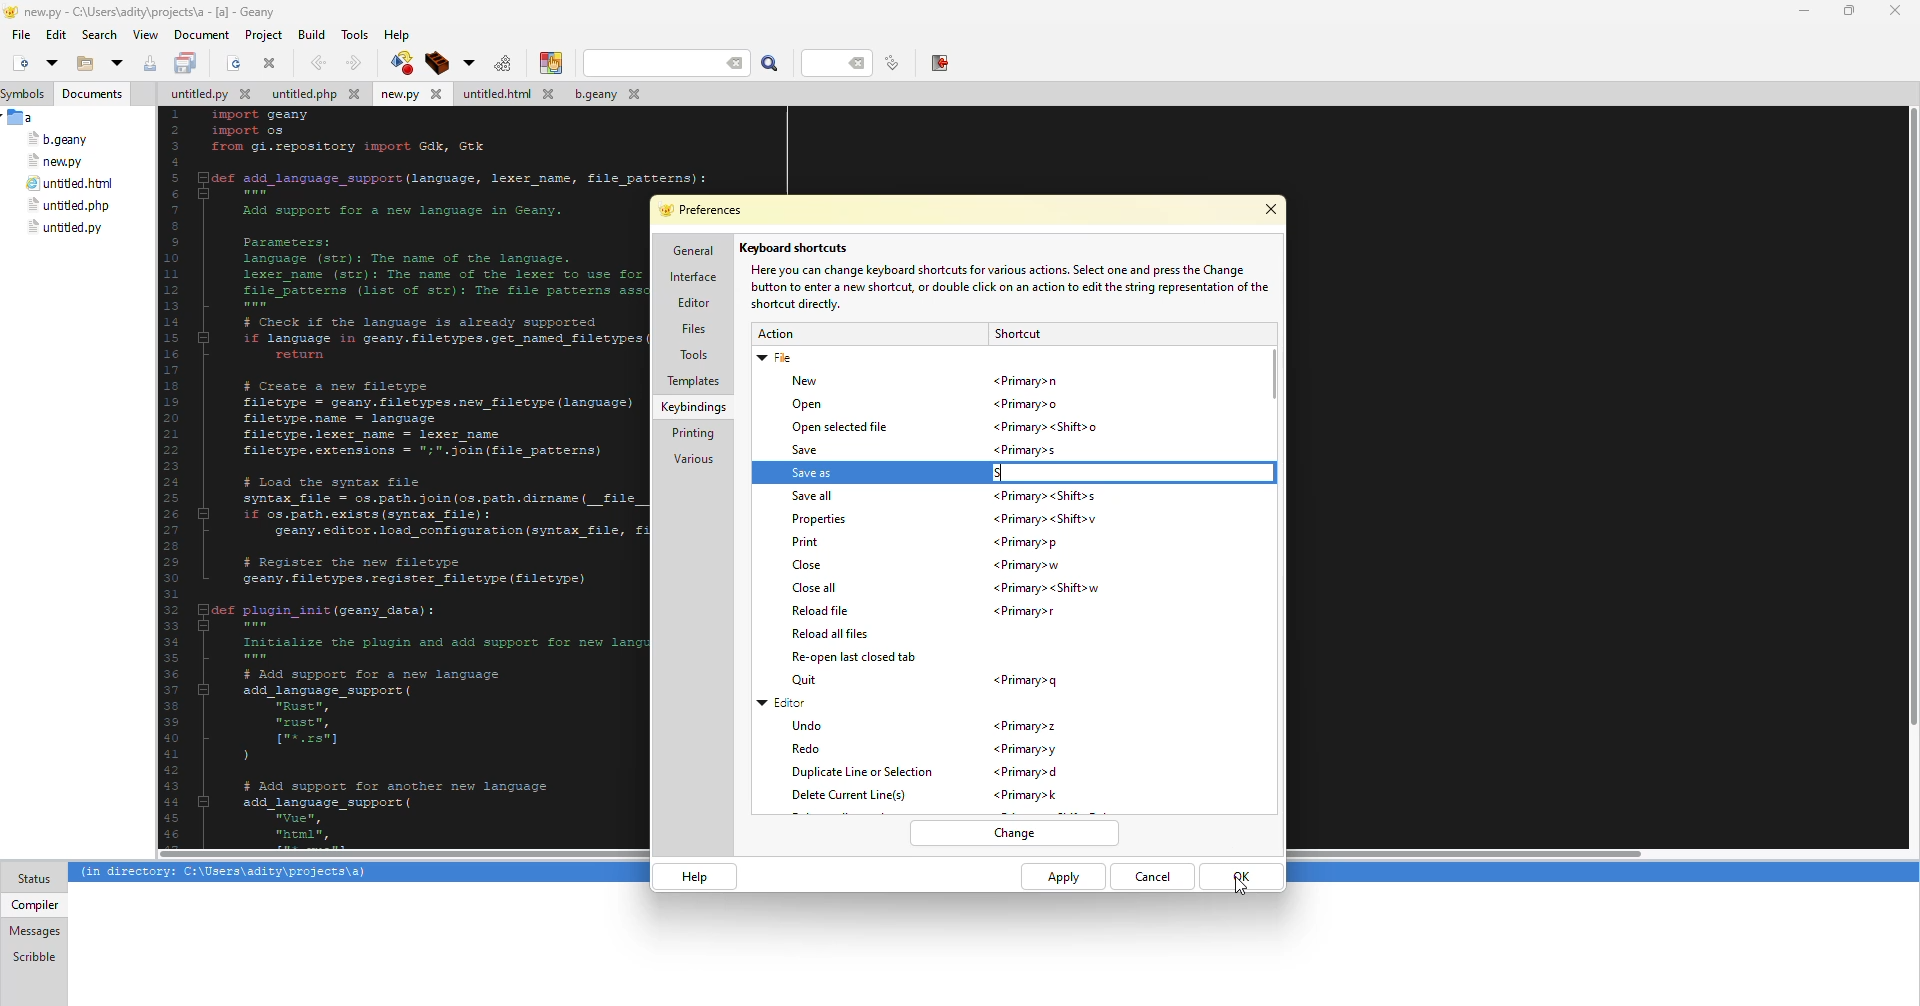 This screenshot has width=1920, height=1006. What do you see at coordinates (234, 65) in the screenshot?
I see `open` at bounding box center [234, 65].